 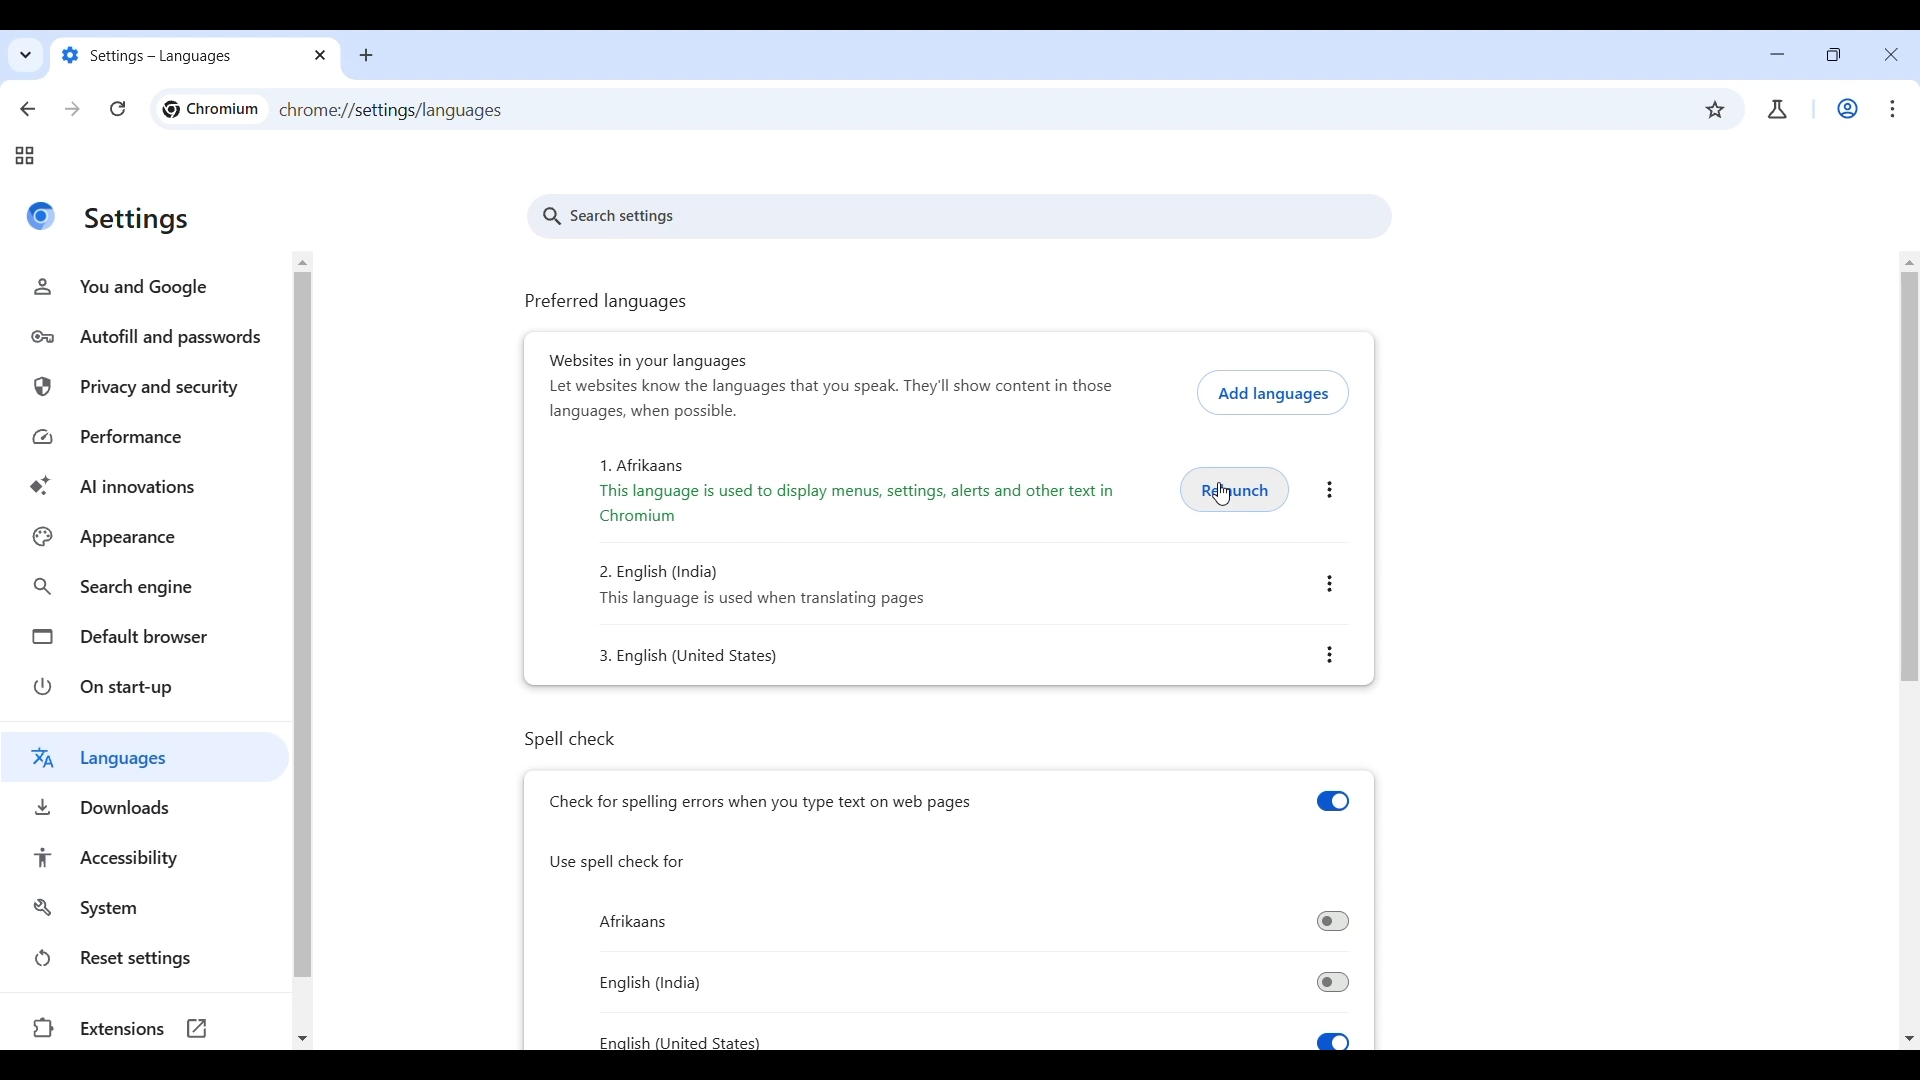 I want to click on search settings, so click(x=963, y=218).